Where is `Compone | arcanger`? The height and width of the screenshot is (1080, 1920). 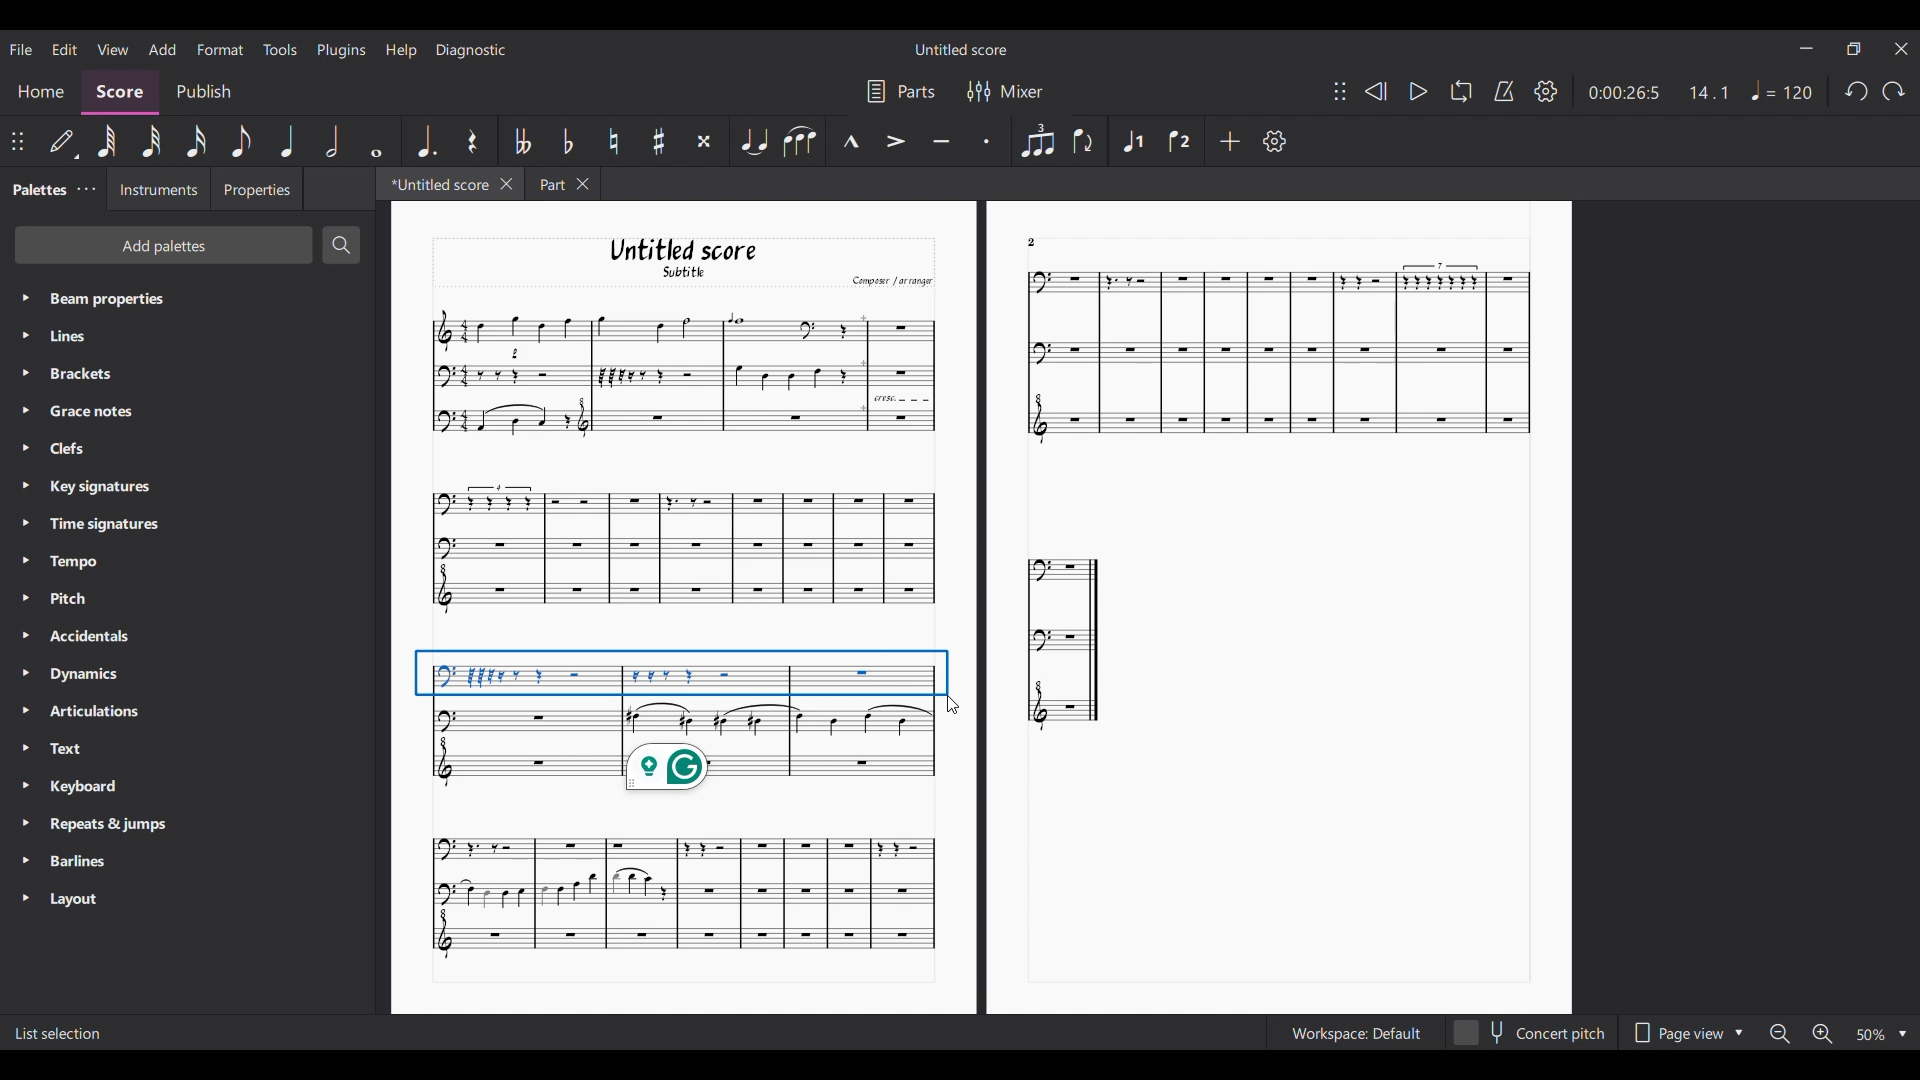 Compone | arcanger is located at coordinates (892, 283).